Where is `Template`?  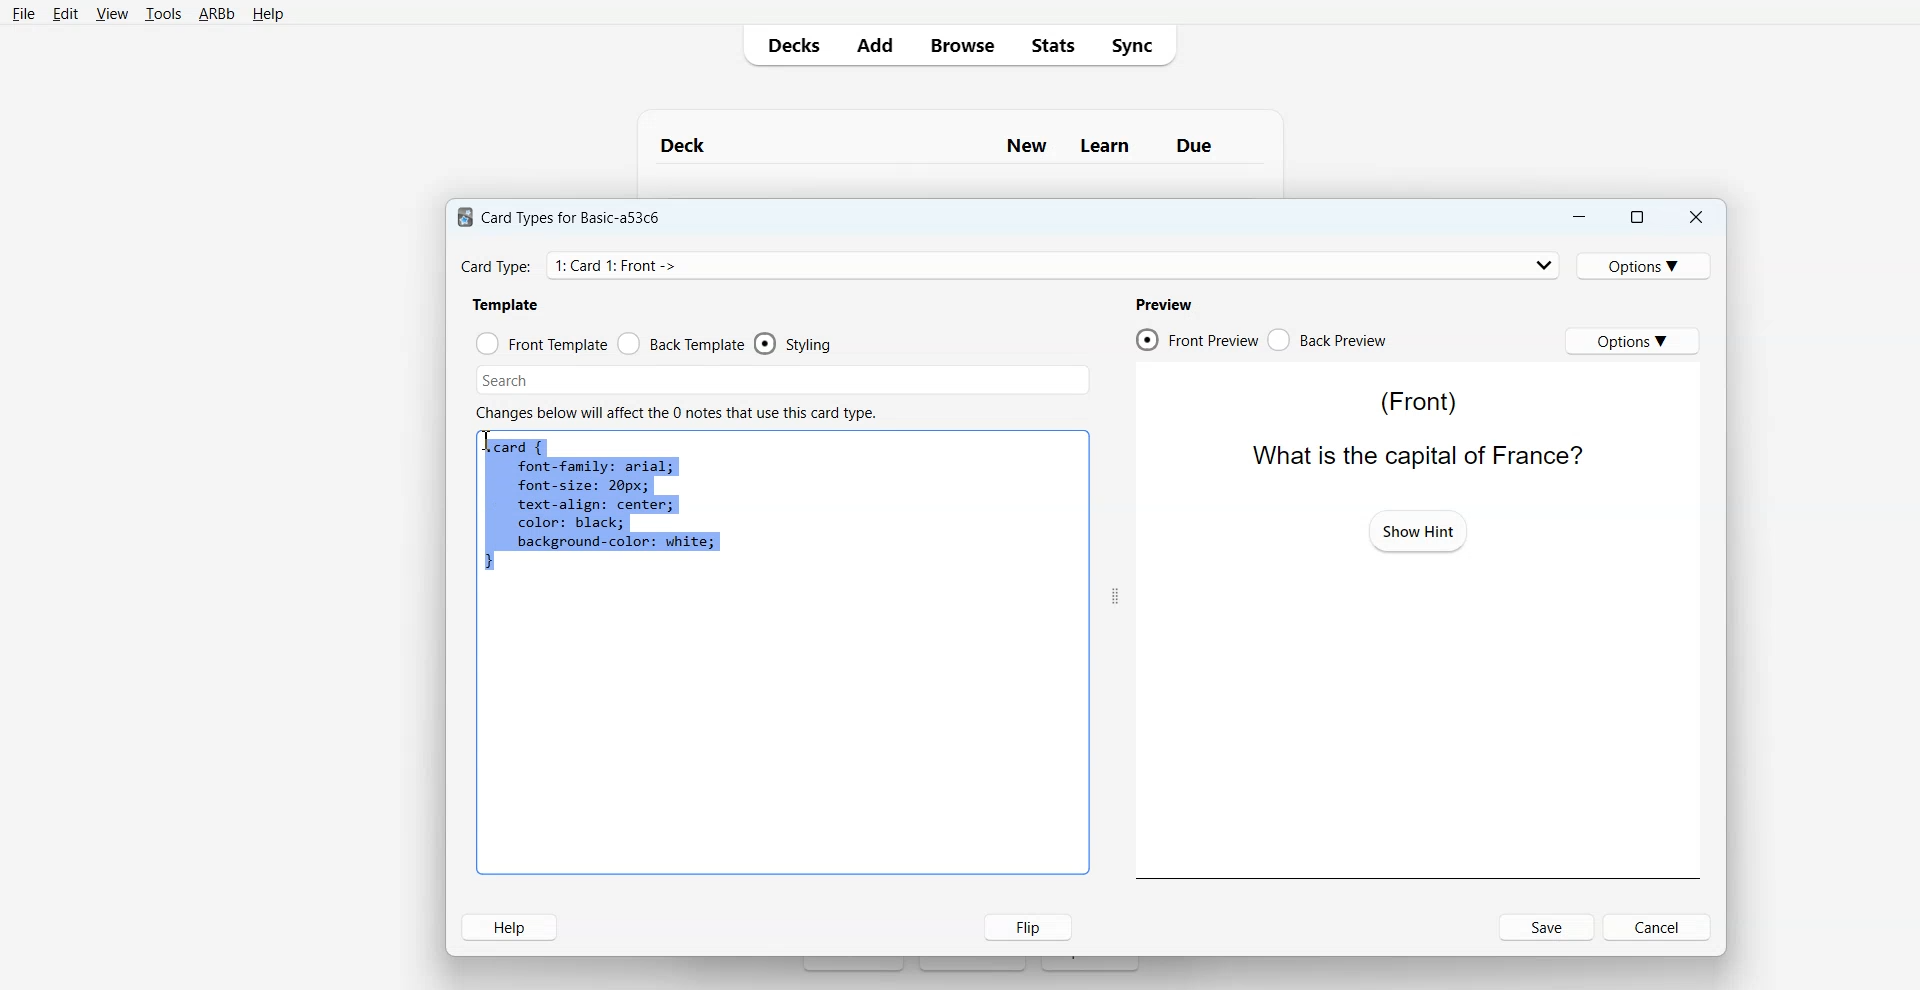 Template is located at coordinates (507, 304).